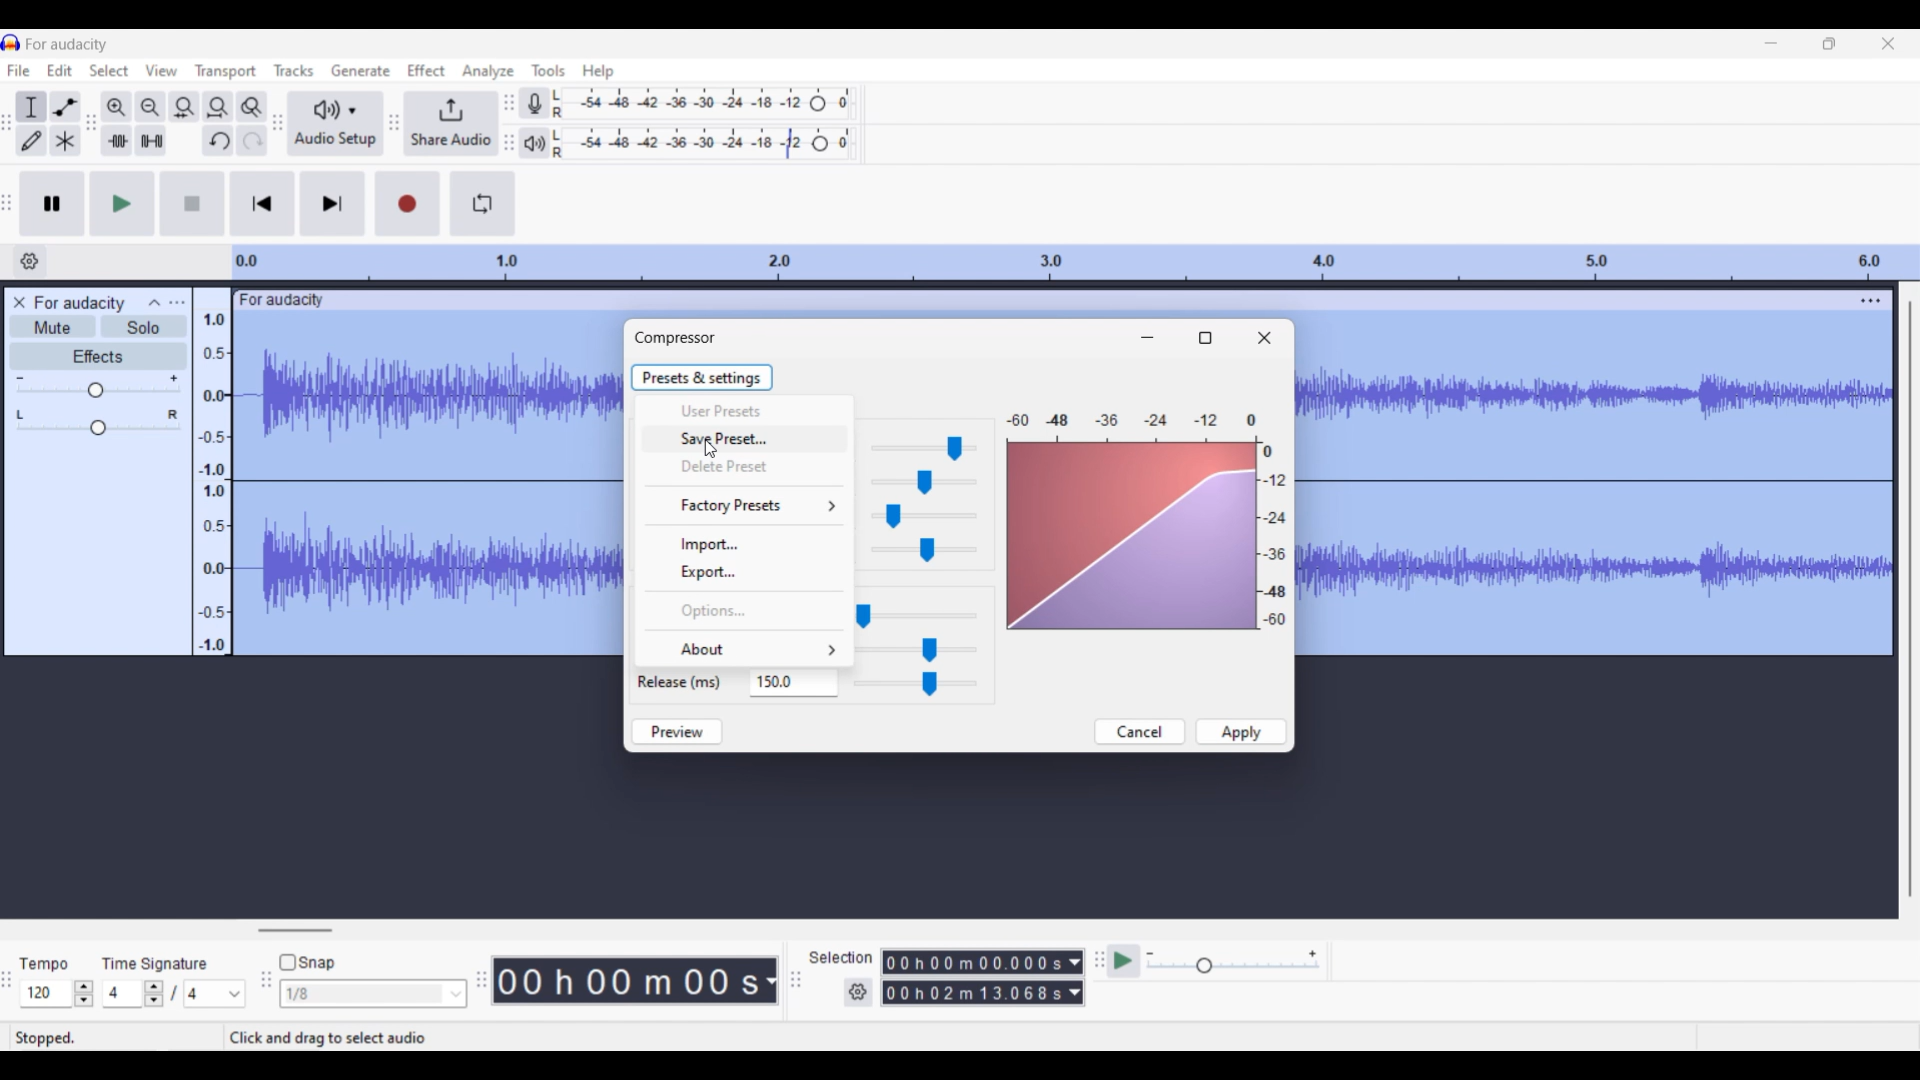 The image size is (1920, 1080). Describe the element at coordinates (483, 203) in the screenshot. I see `Enable looping` at that location.